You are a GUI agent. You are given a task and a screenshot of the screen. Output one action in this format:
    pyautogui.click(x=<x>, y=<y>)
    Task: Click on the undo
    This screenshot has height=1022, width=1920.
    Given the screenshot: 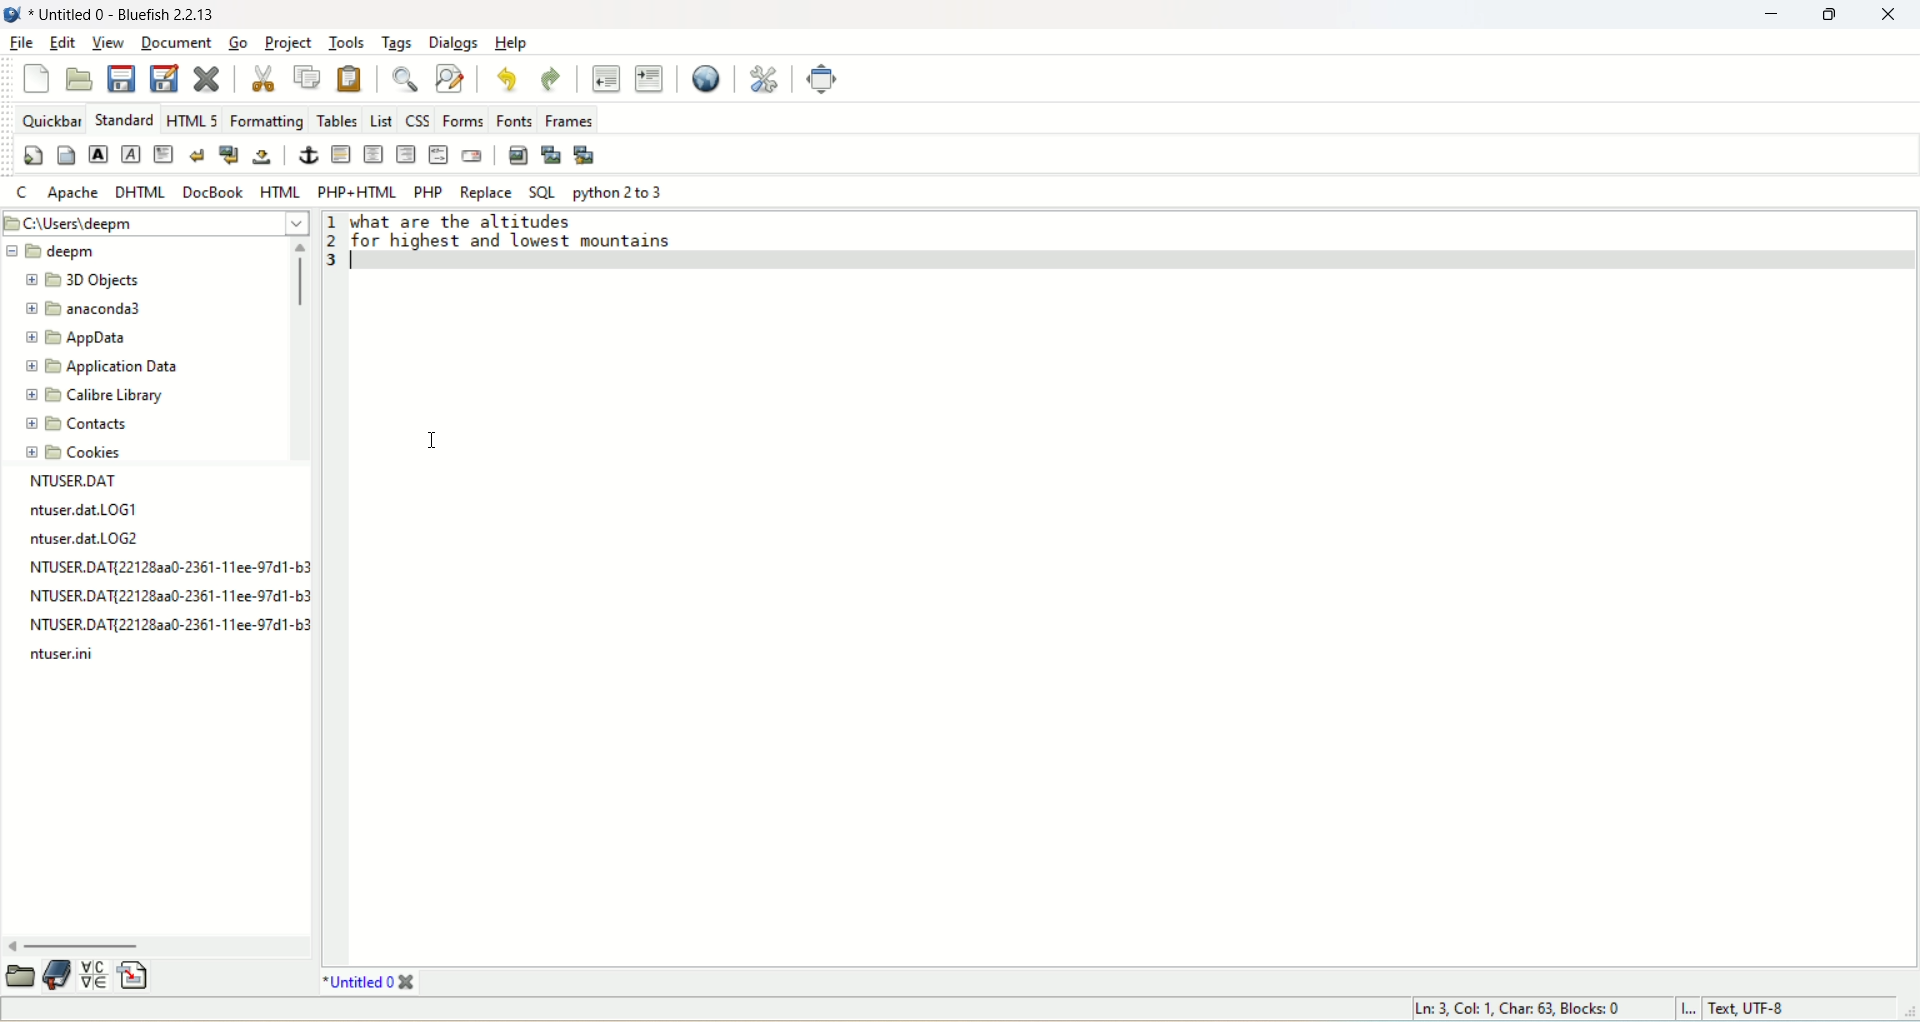 What is the action you would take?
    pyautogui.click(x=505, y=77)
    